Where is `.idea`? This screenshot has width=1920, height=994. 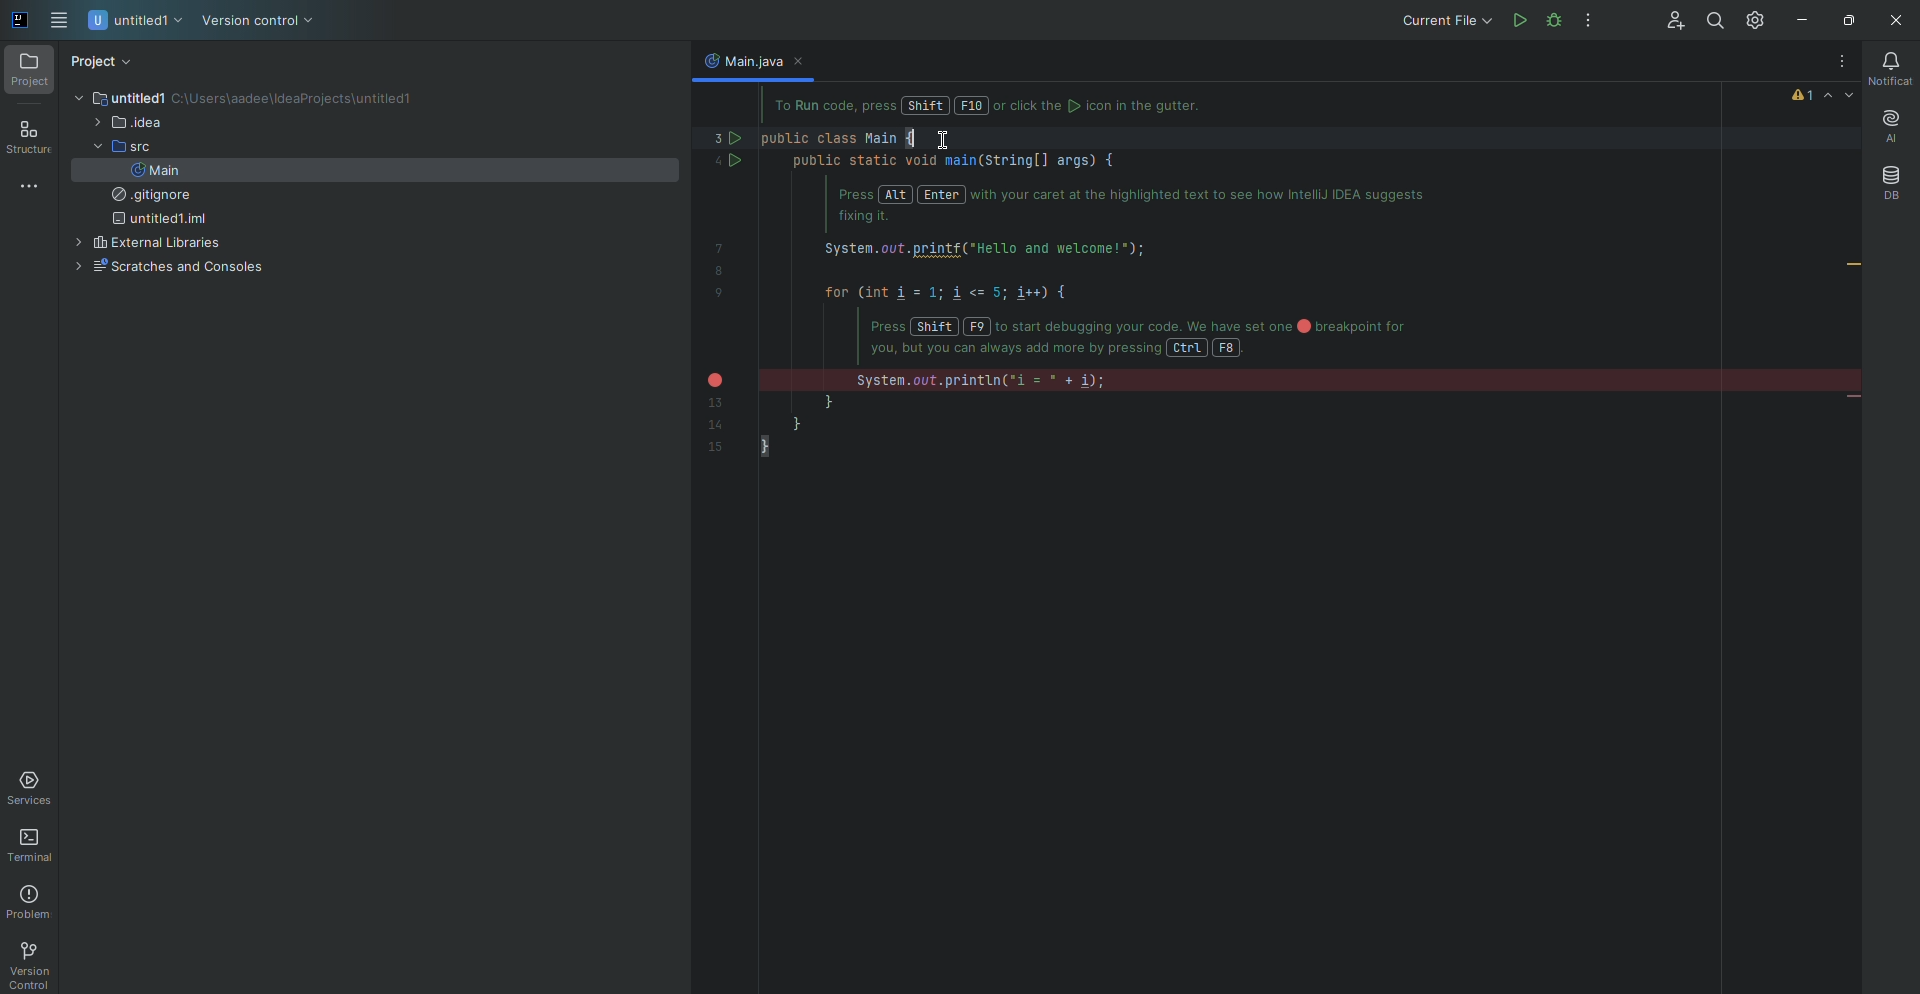 .idea is located at coordinates (127, 124).